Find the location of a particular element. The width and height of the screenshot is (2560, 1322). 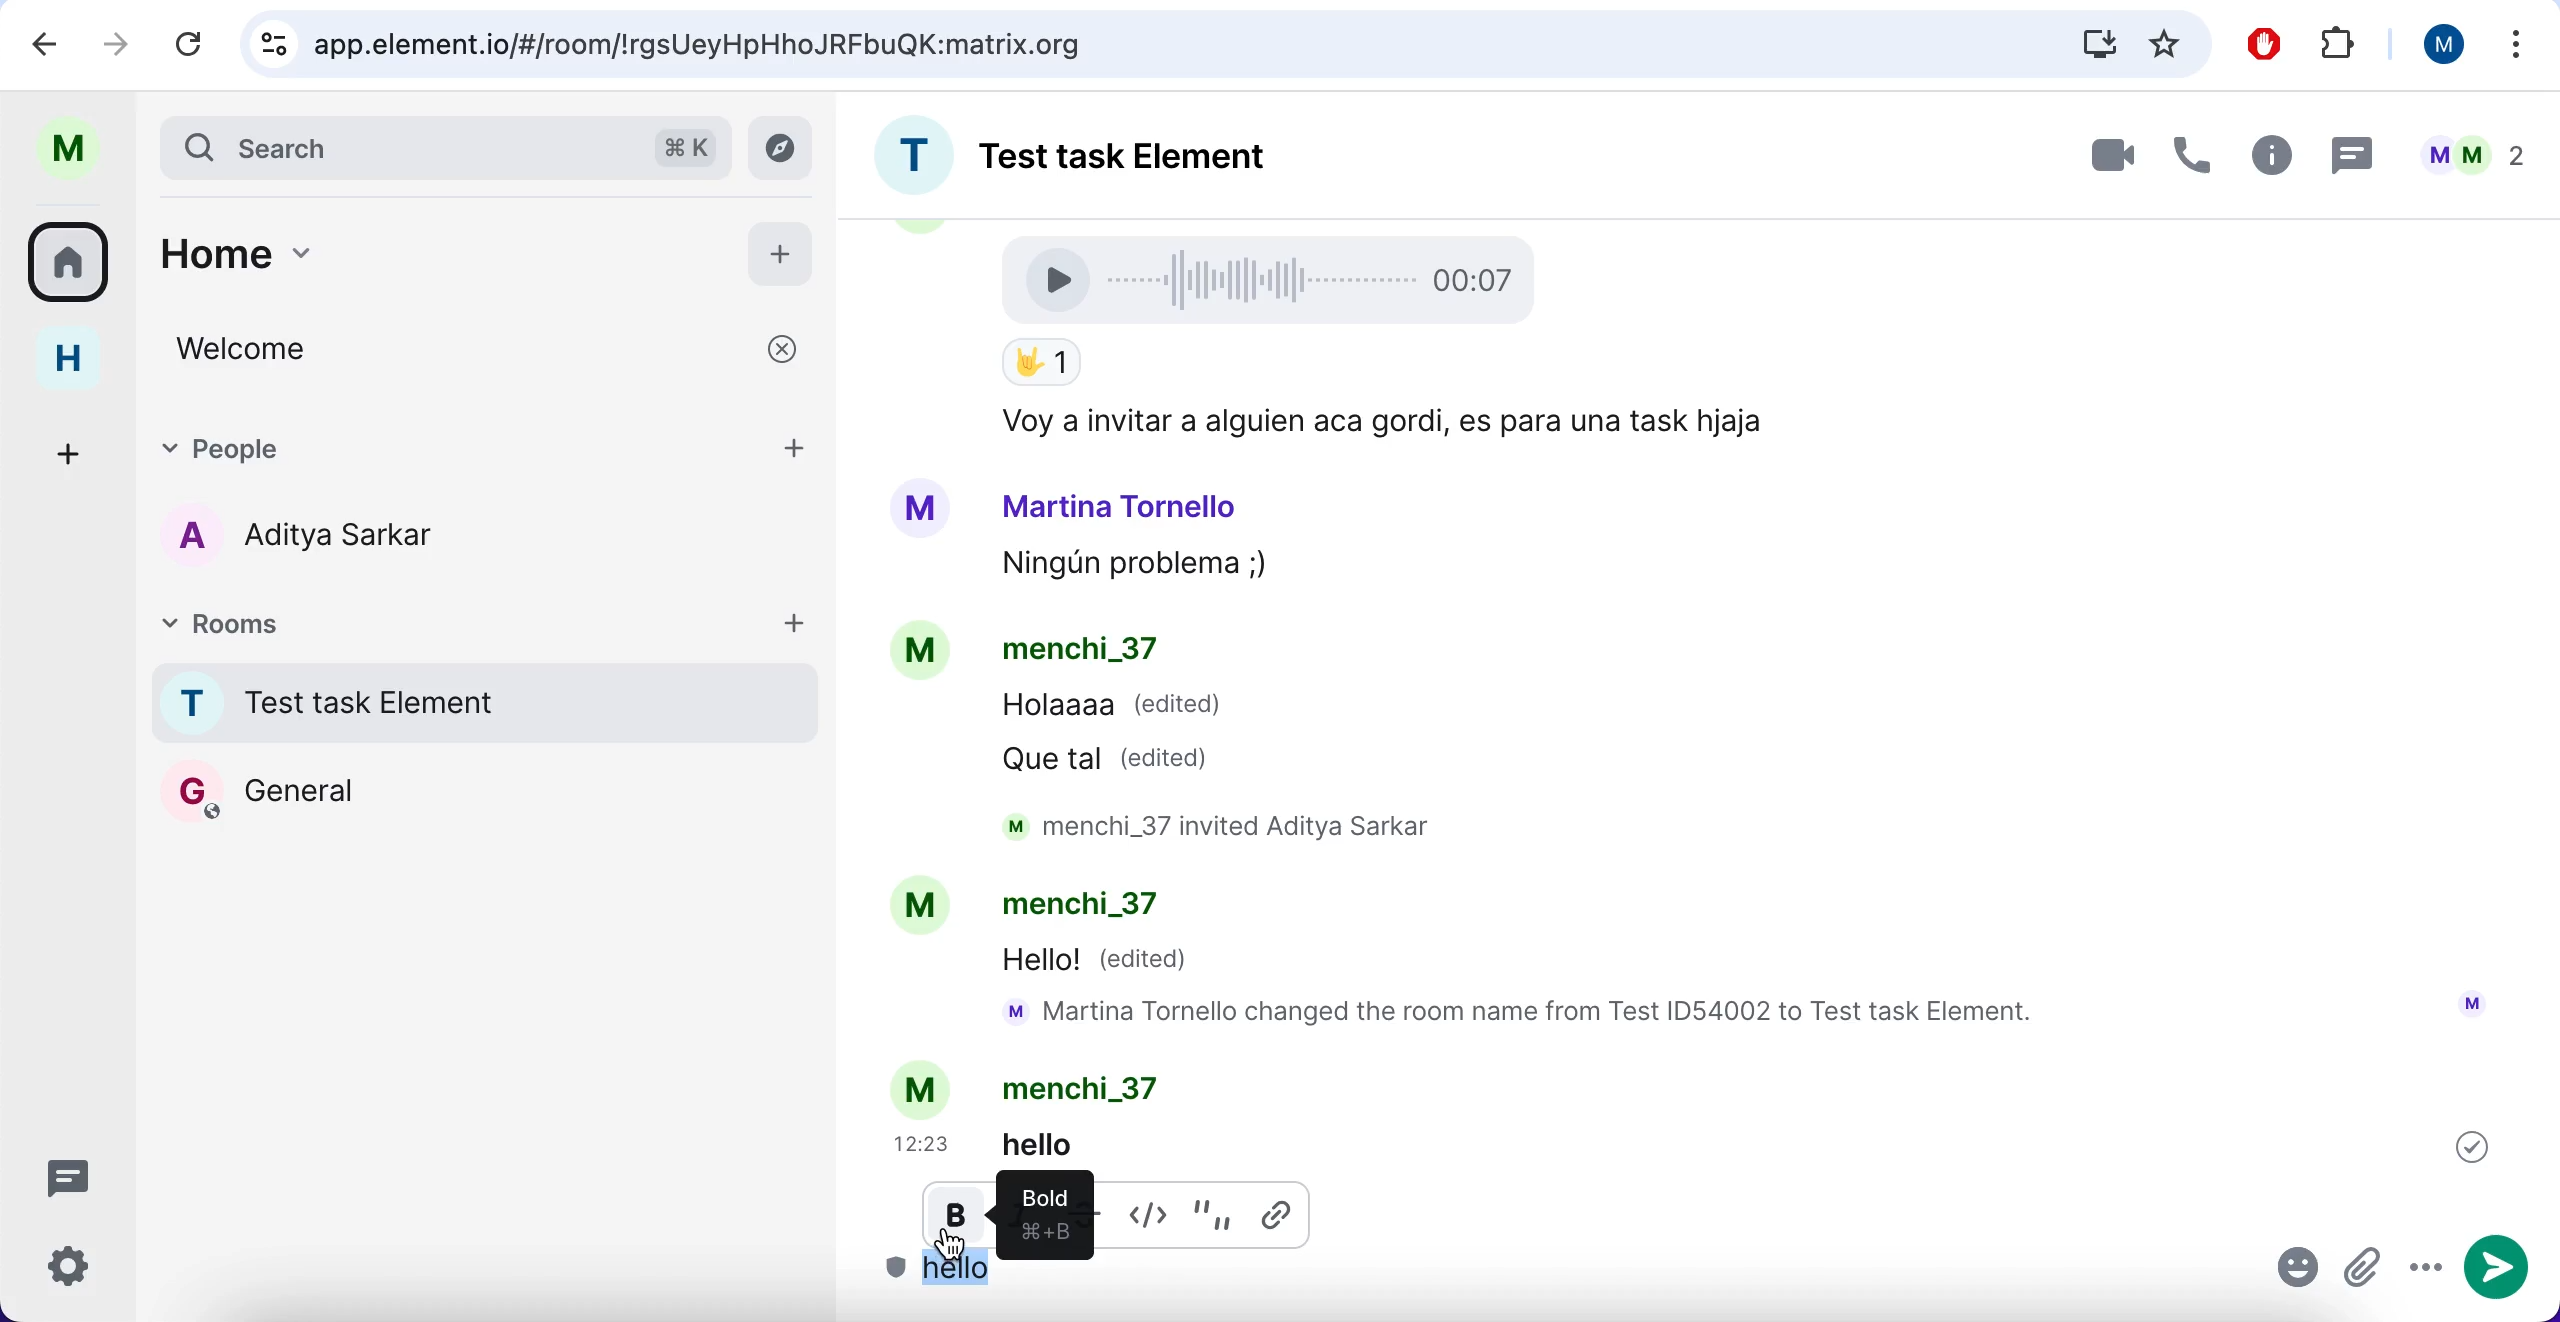

Voy a invitar a alguien aca gordi, es para una task hjaja is located at coordinates (1376, 423).